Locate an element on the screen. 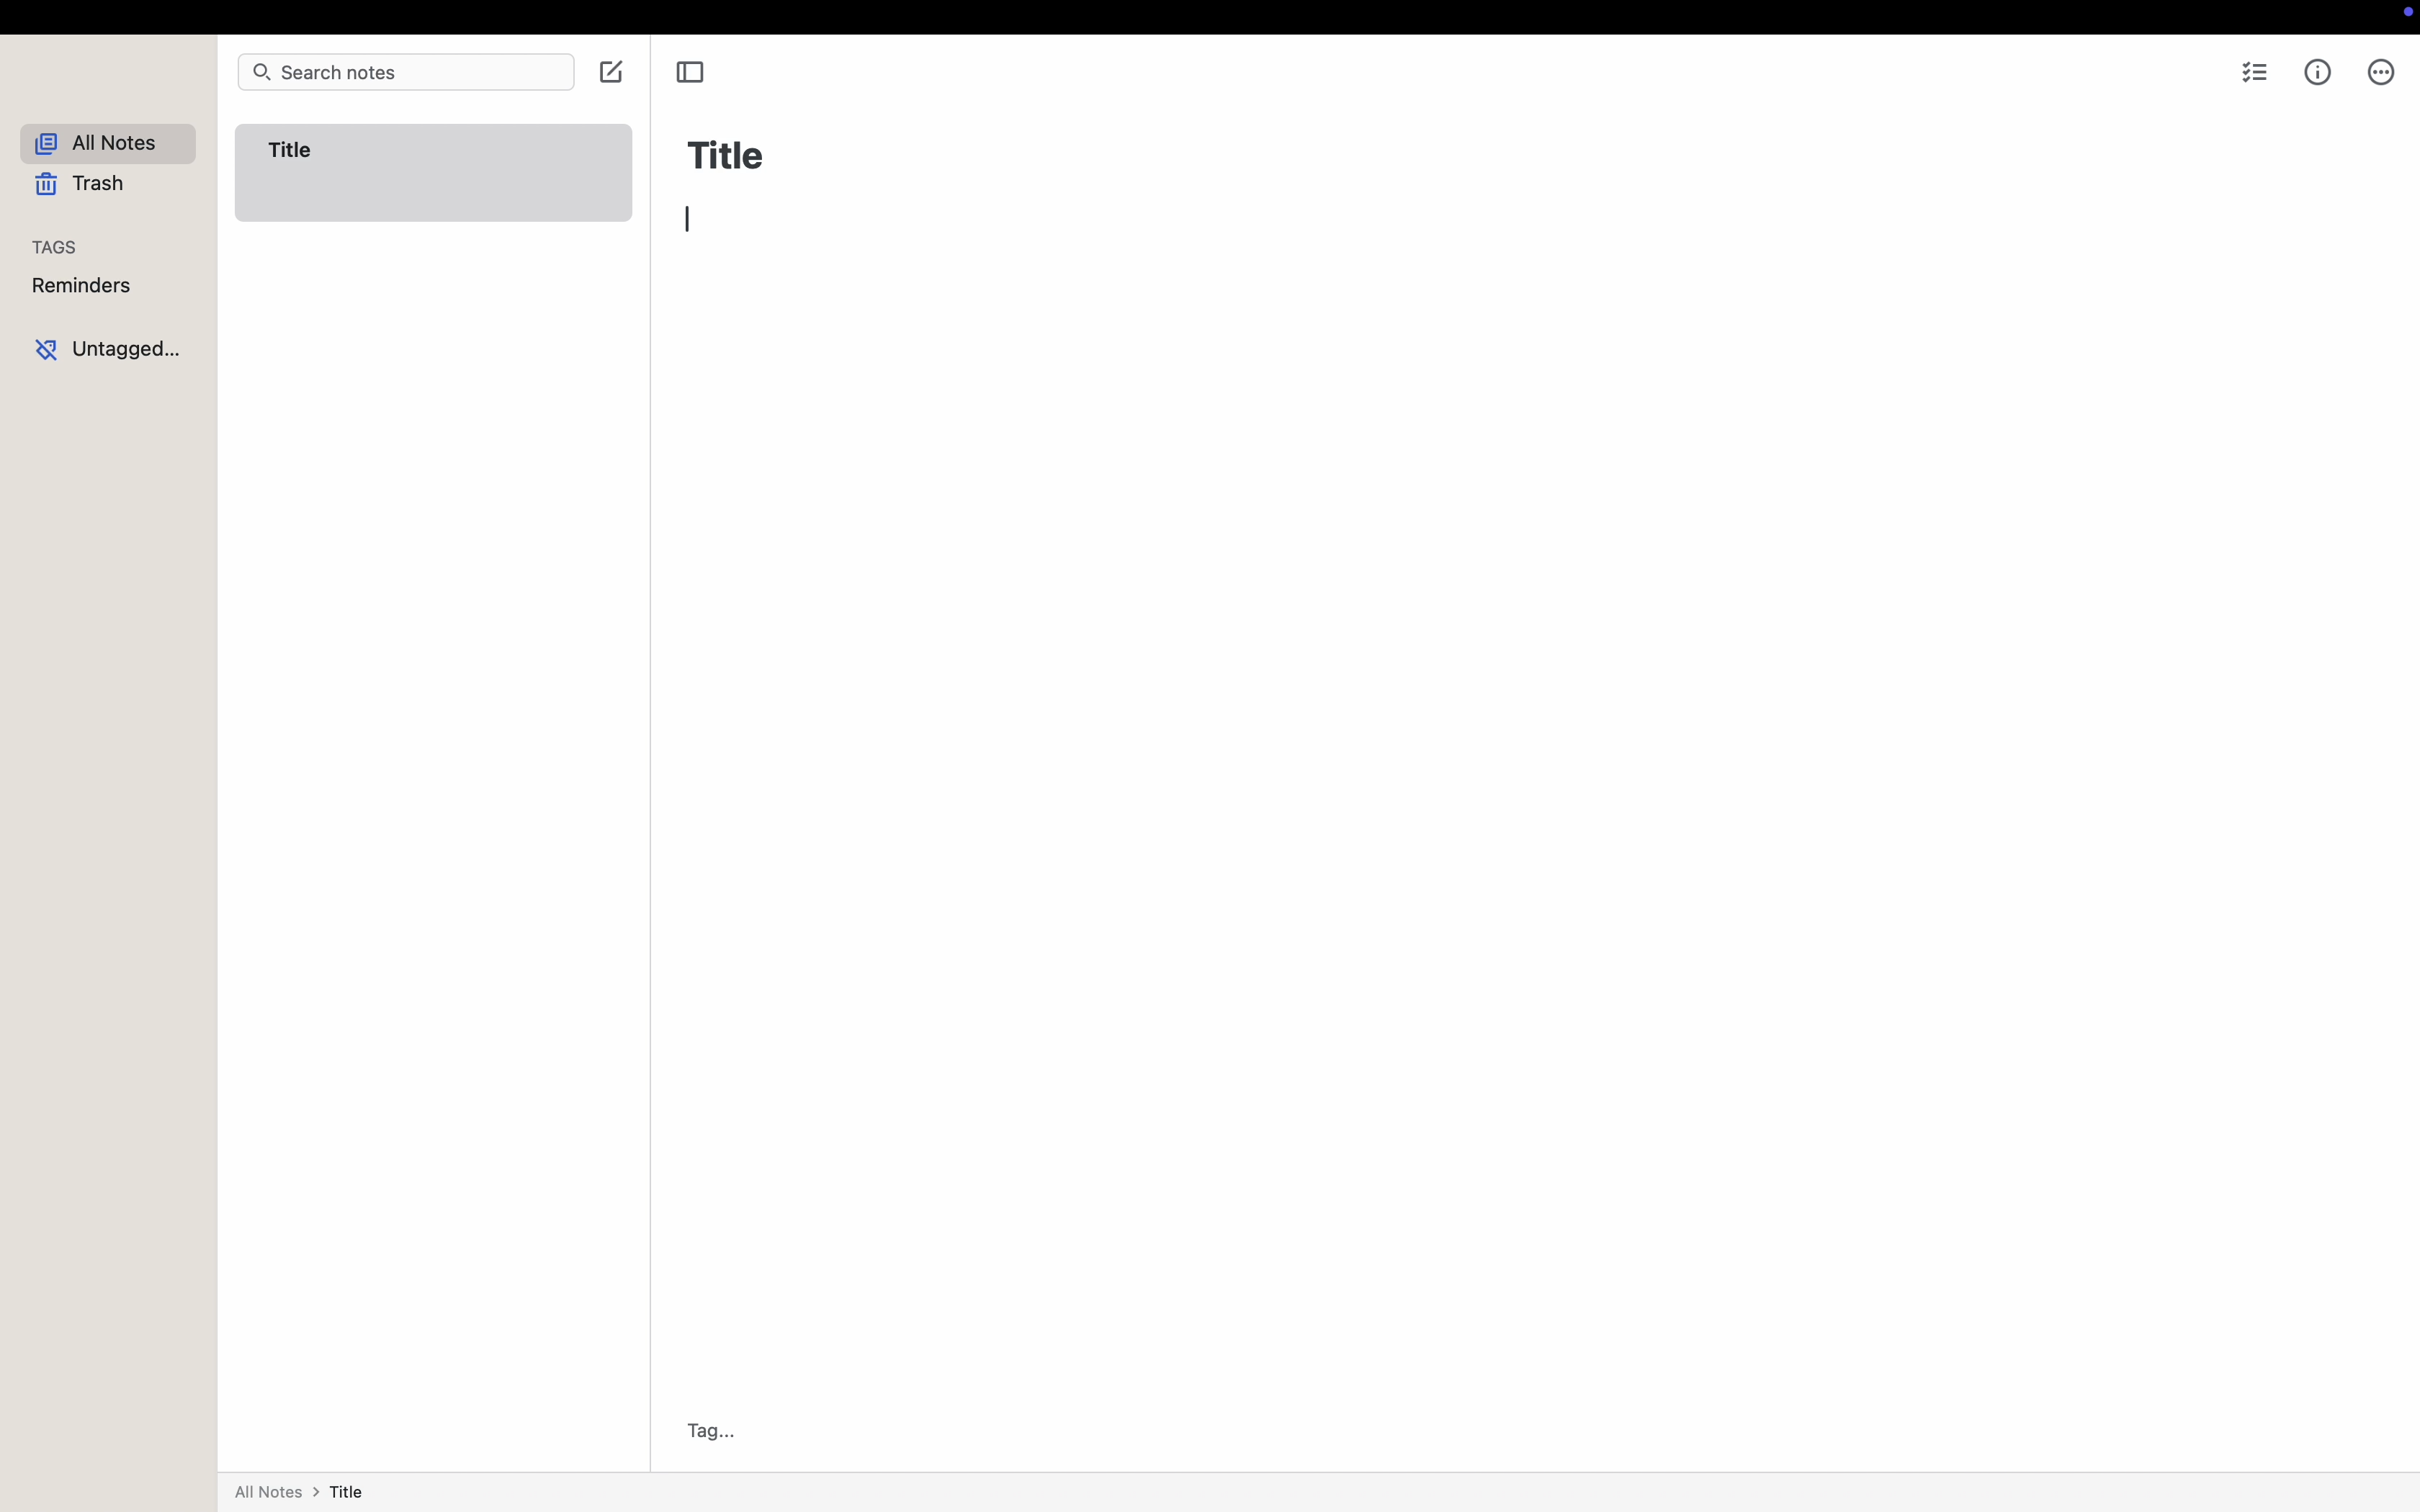 The width and height of the screenshot is (2420, 1512). Title is located at coordinates (434, 173).